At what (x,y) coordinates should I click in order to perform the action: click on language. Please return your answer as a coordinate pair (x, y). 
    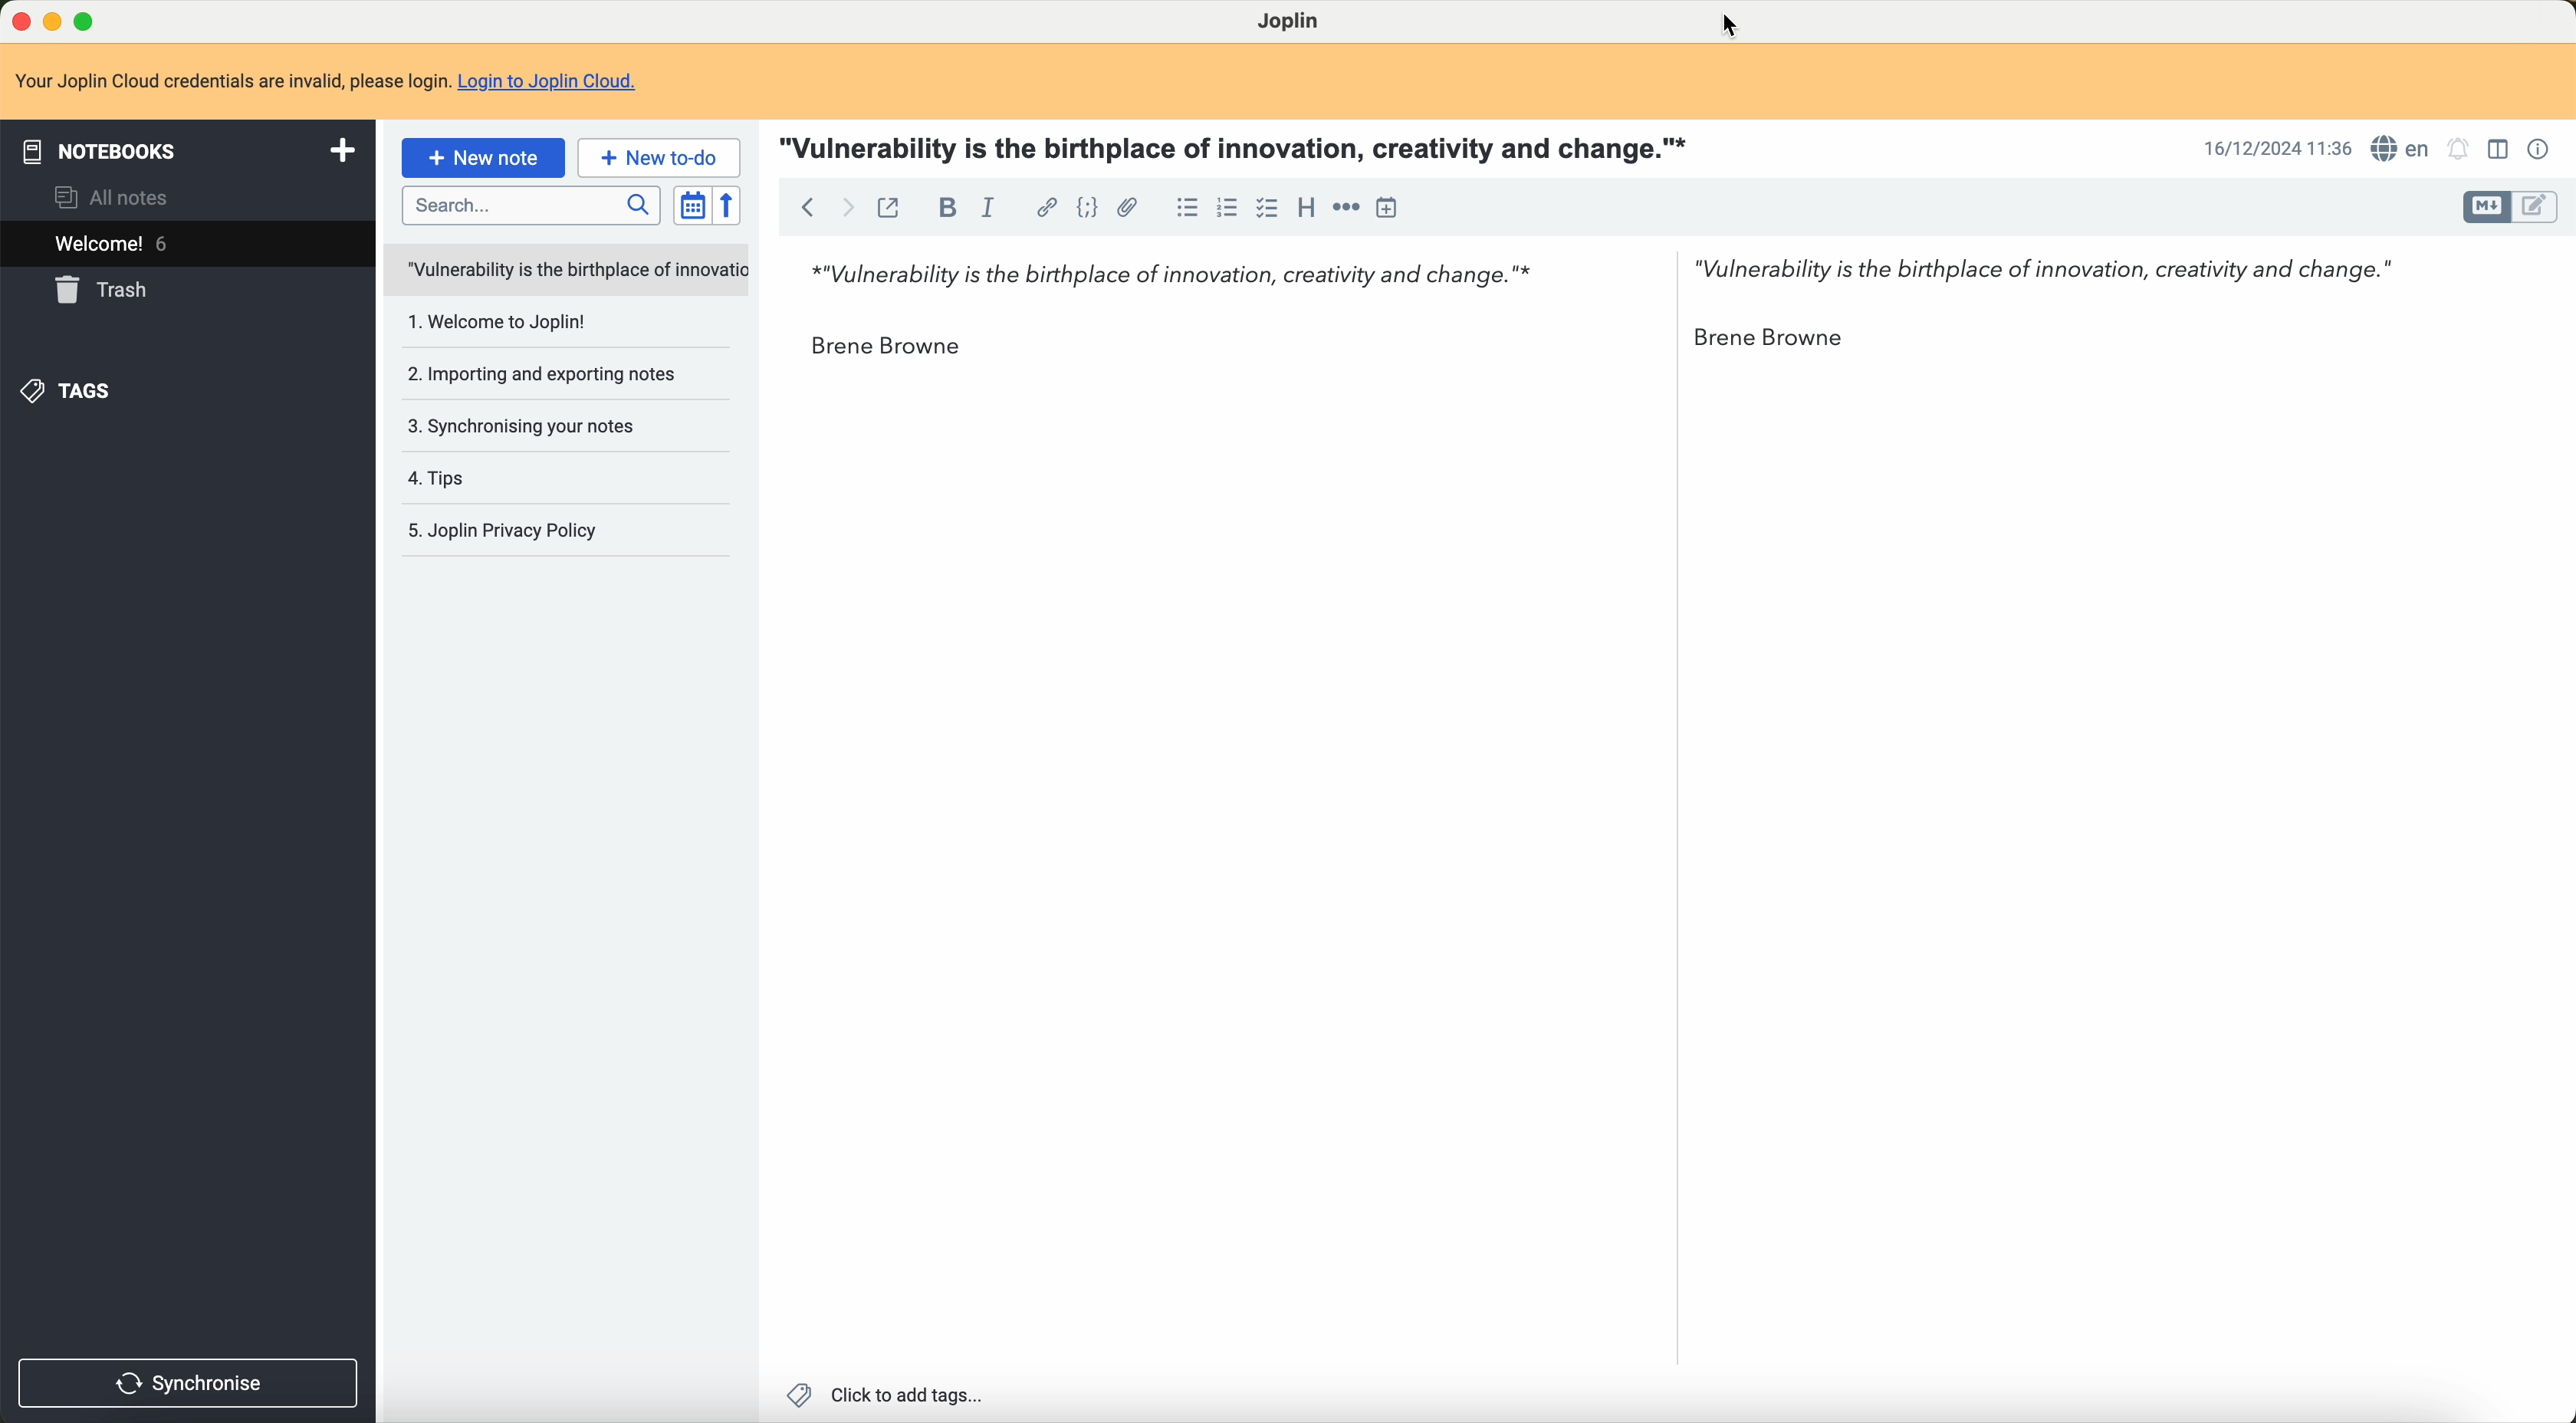
    Looking at the image, I should click on (2404, 151).